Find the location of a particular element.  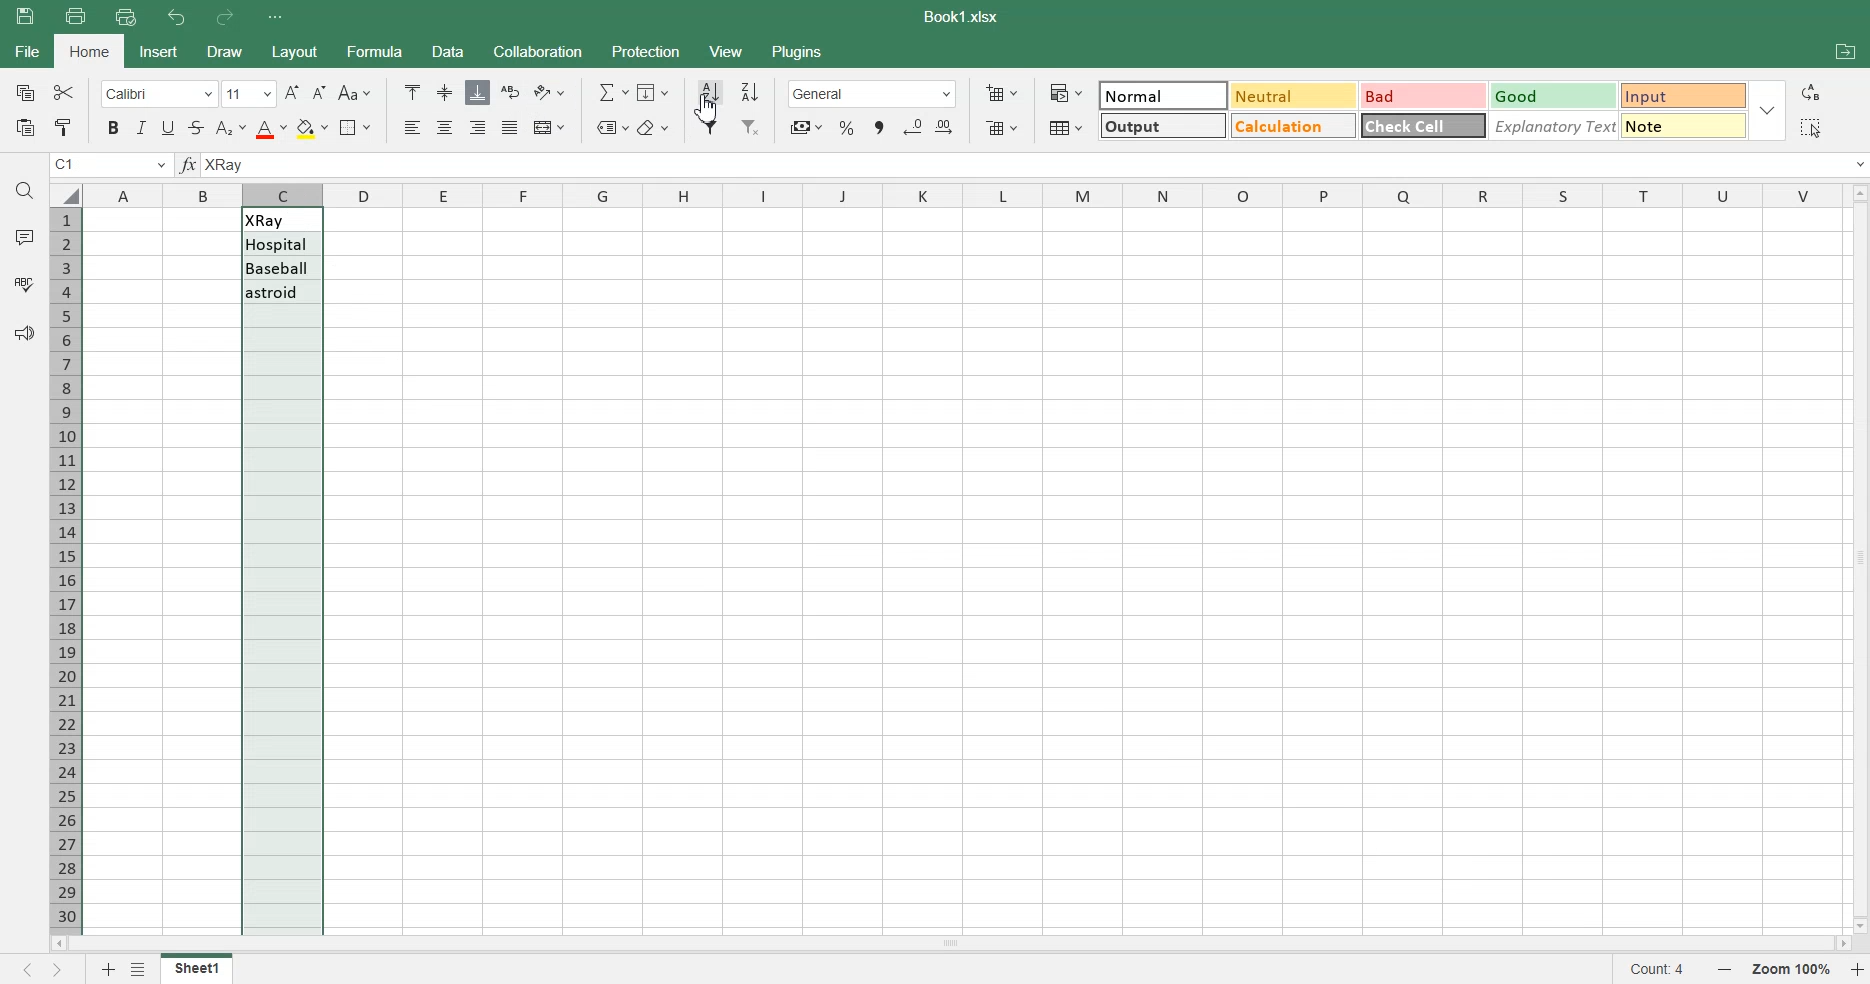

Note is located at coordinates (1686, 130).